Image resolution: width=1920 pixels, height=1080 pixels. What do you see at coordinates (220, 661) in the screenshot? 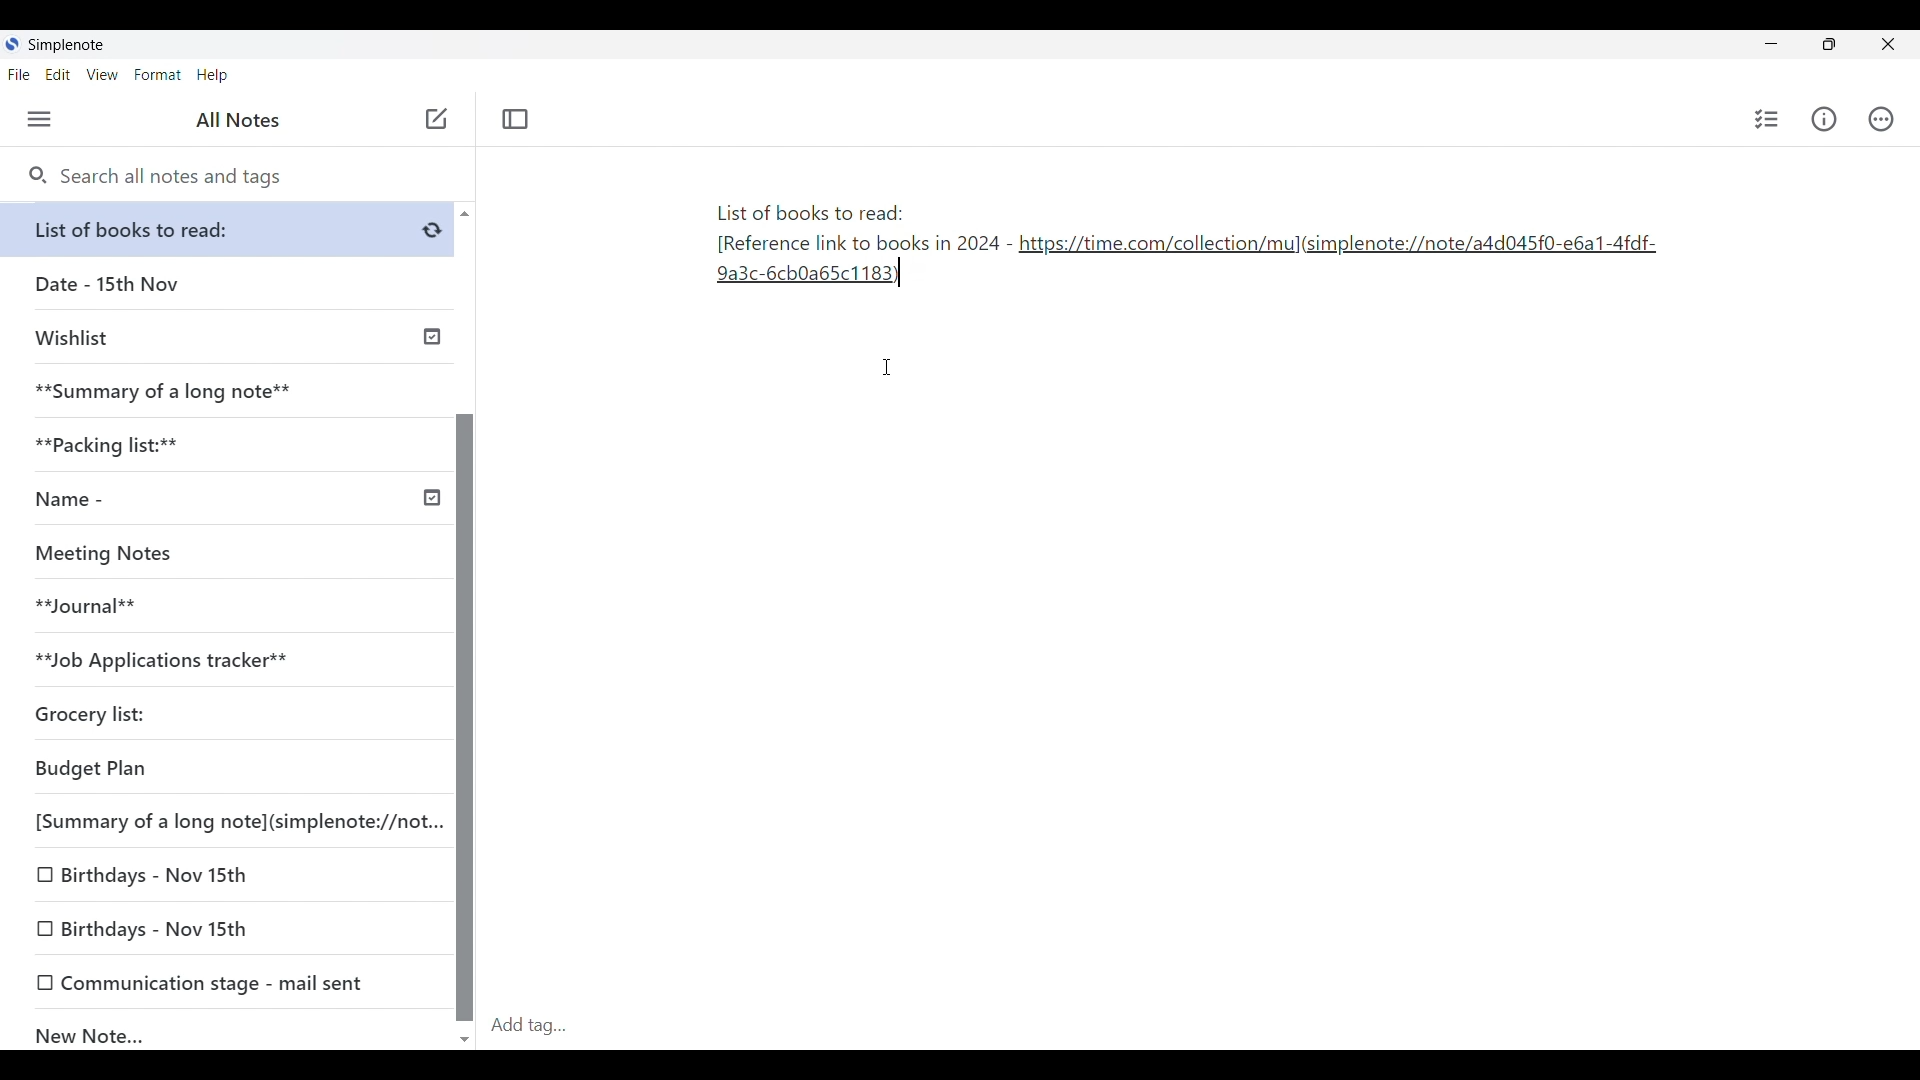
I see `**Job Applications tracker**` at bounding box center [220, 661].